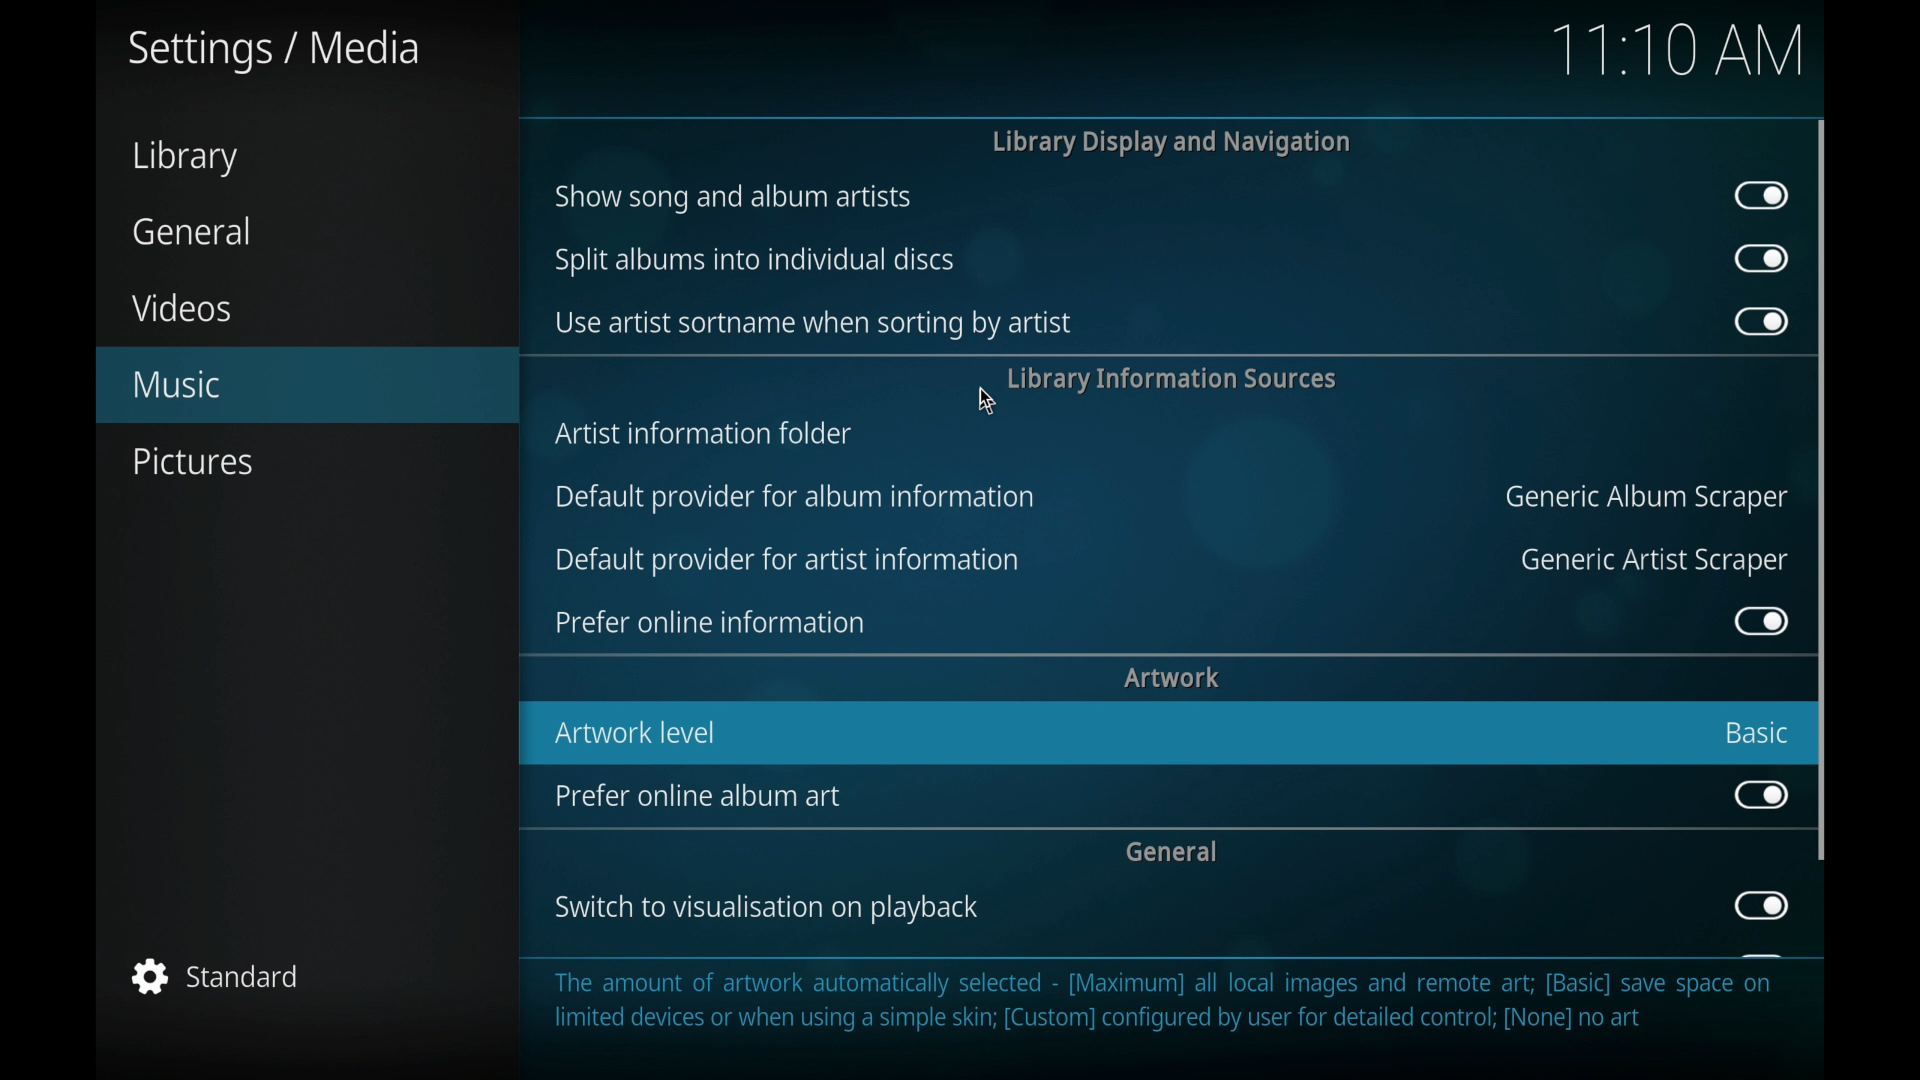  I want to click on toggle button, so click(1760, 794).